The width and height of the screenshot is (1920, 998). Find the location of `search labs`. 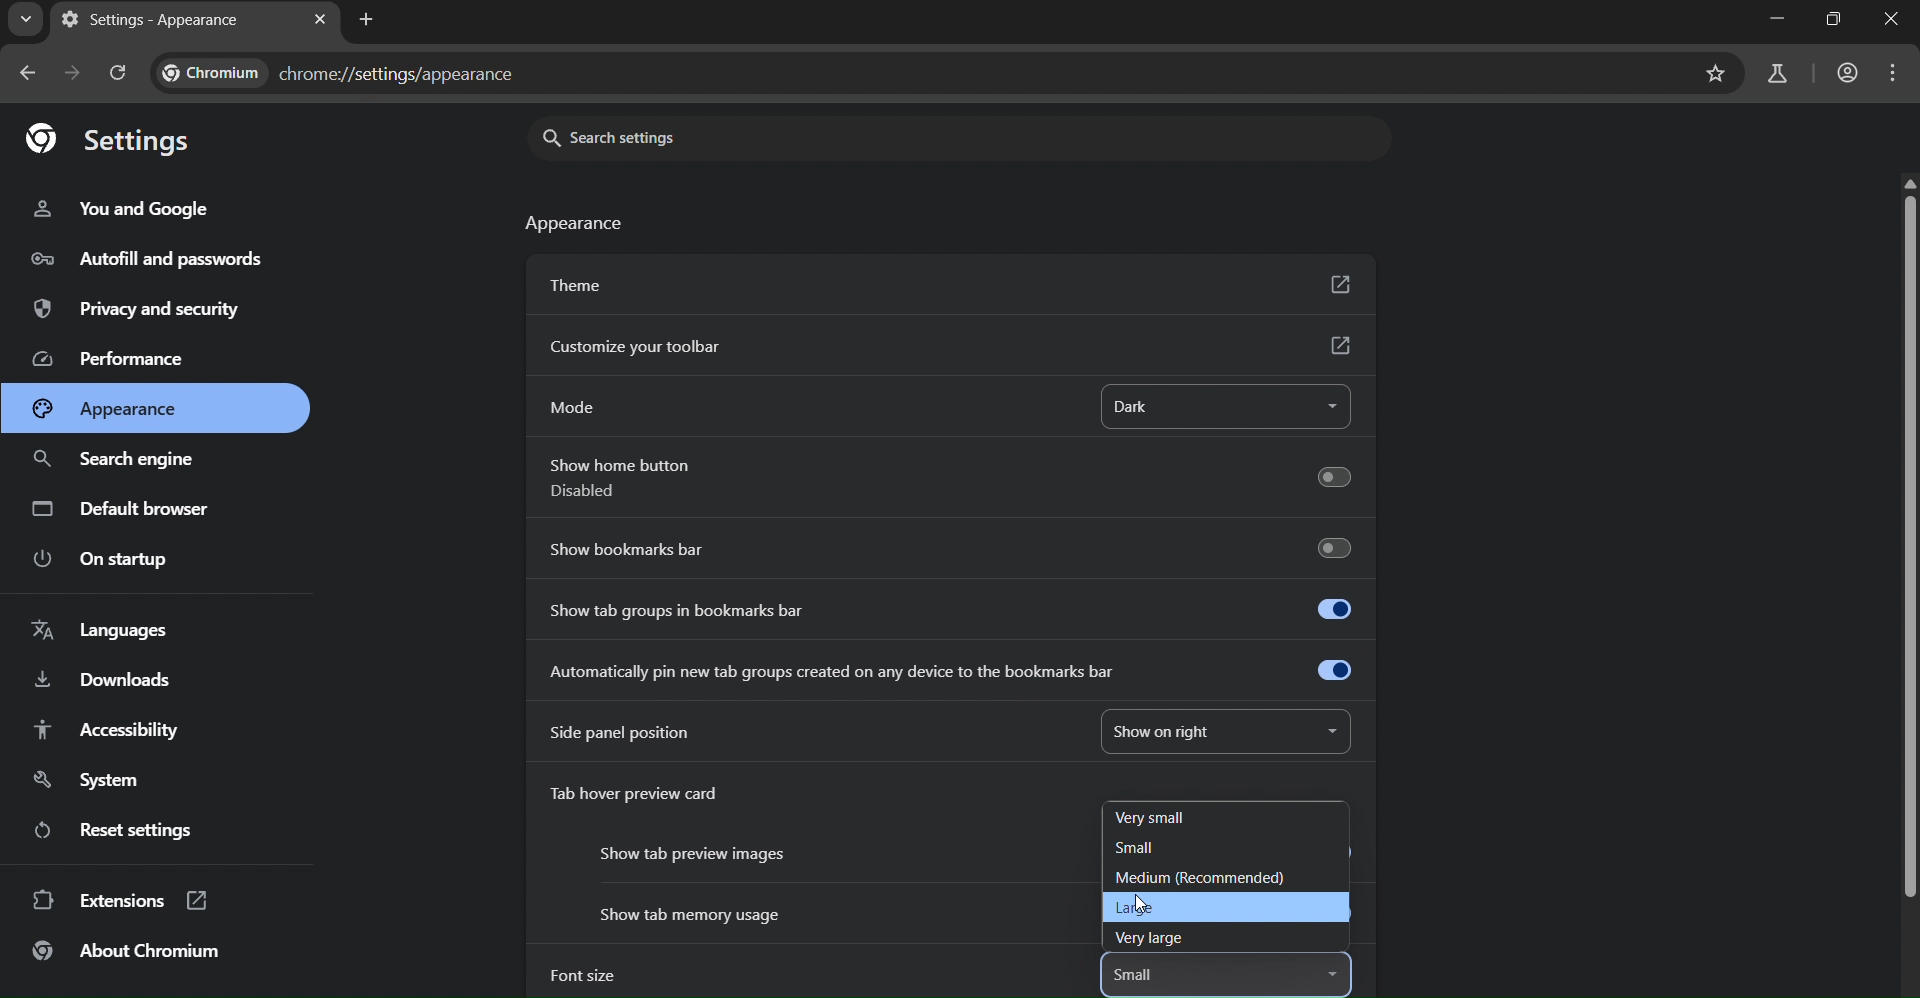

search labs is located at coordinates (1775, 75).